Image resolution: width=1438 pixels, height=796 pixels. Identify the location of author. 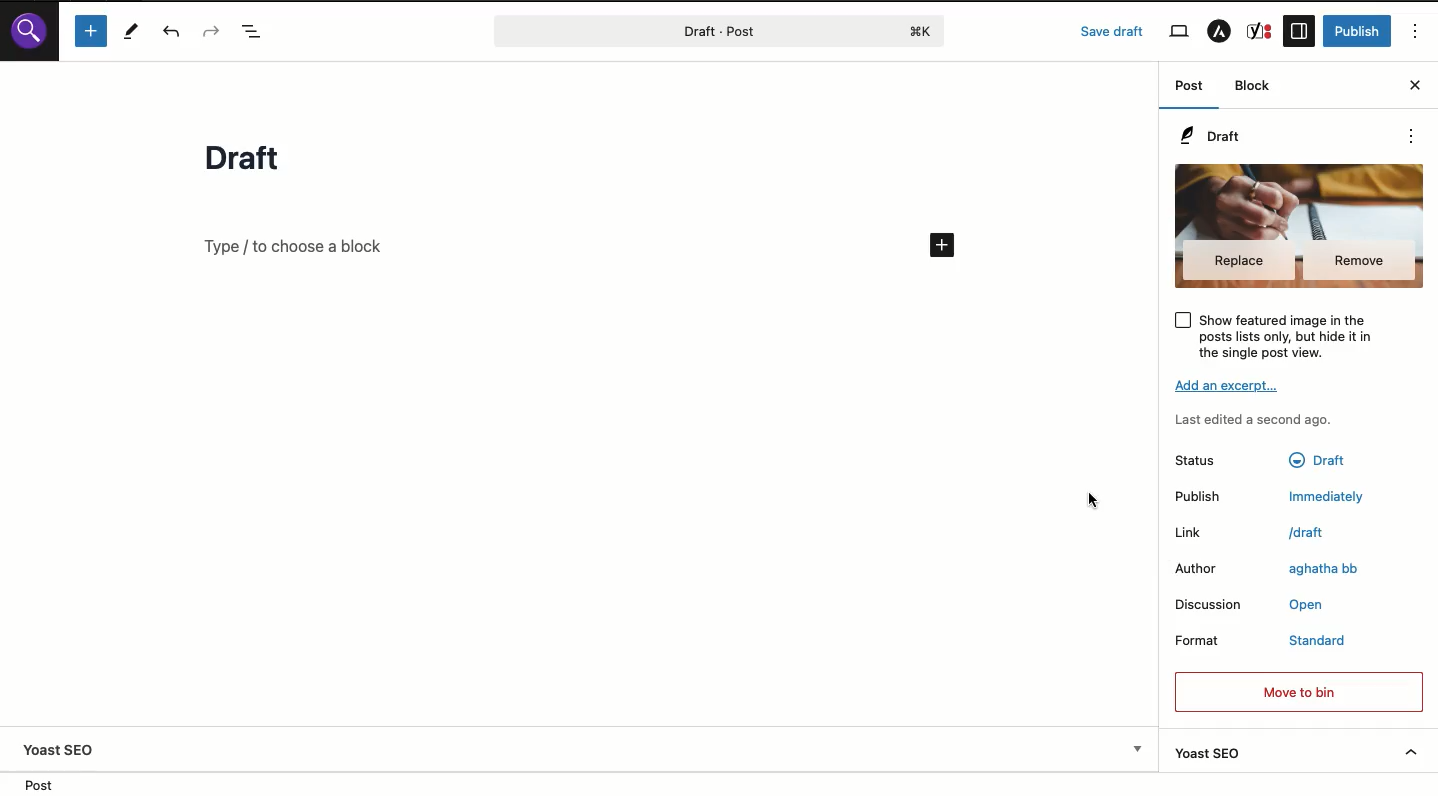
(1197, 569).